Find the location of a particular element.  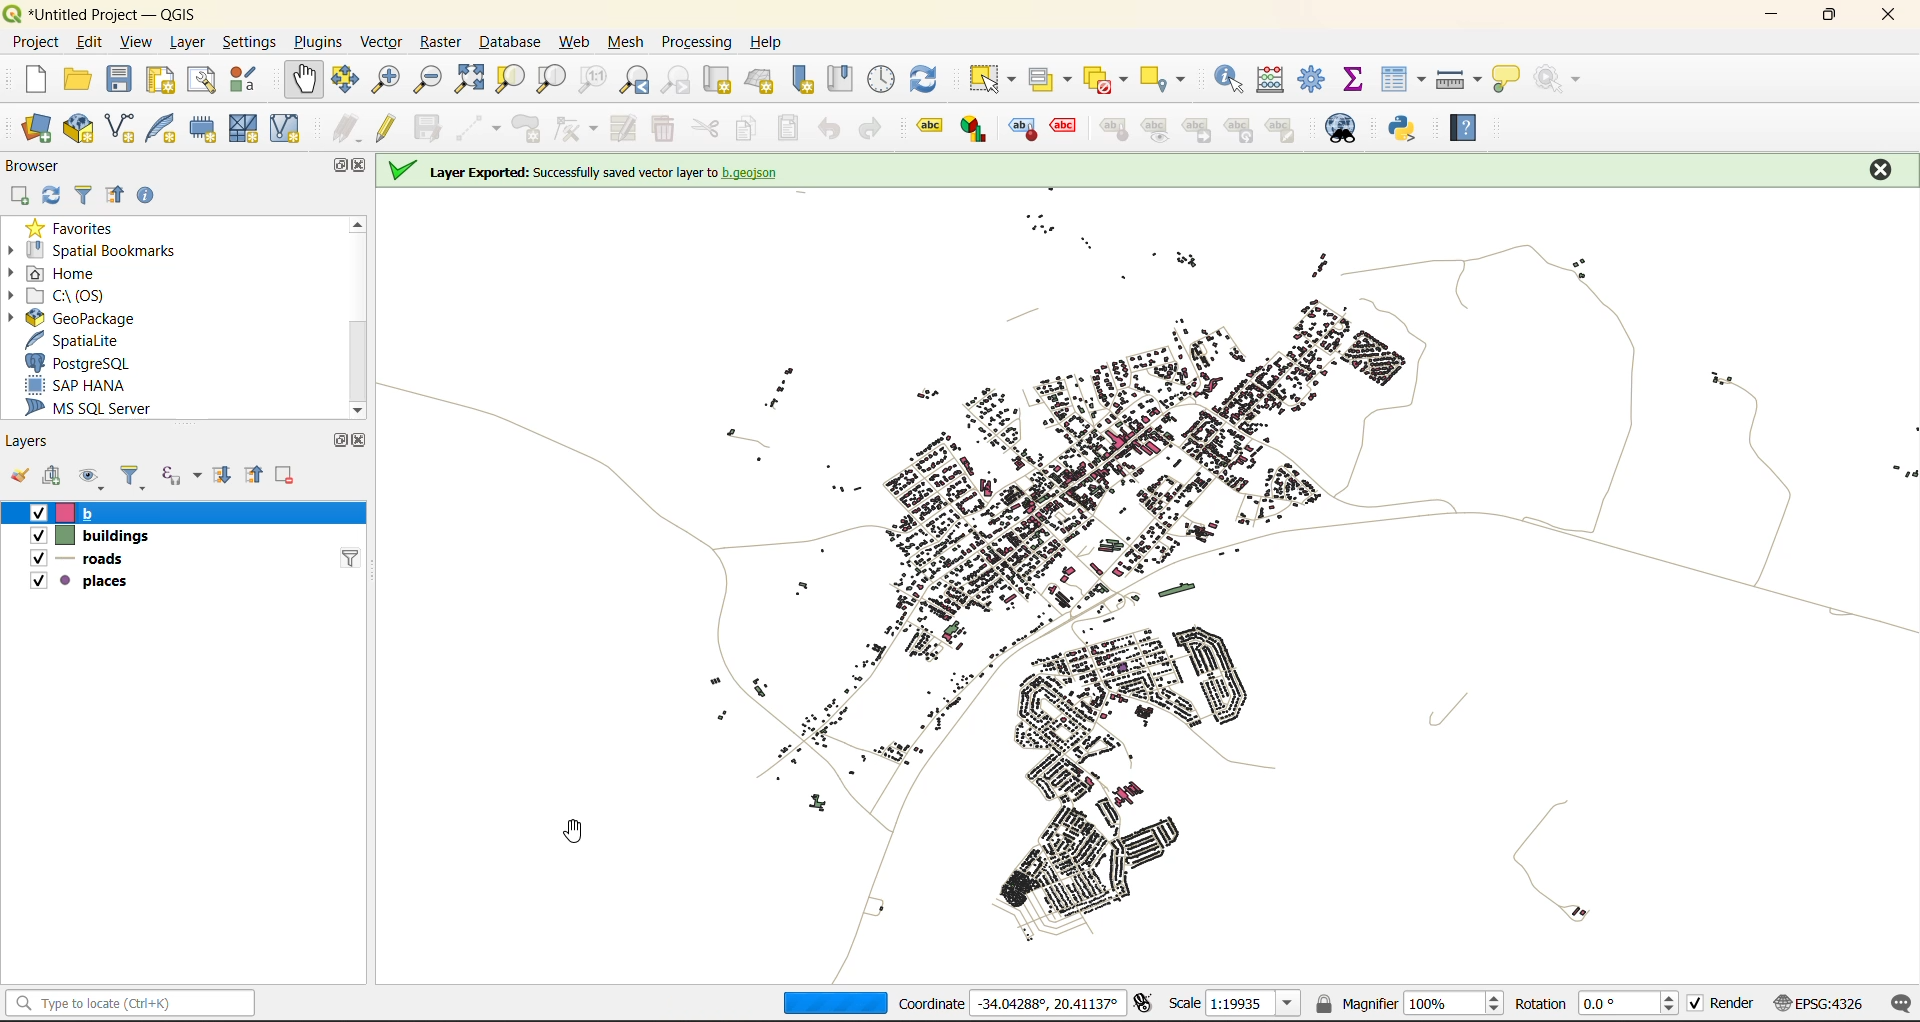

browser is located at coordinates (41, 165).